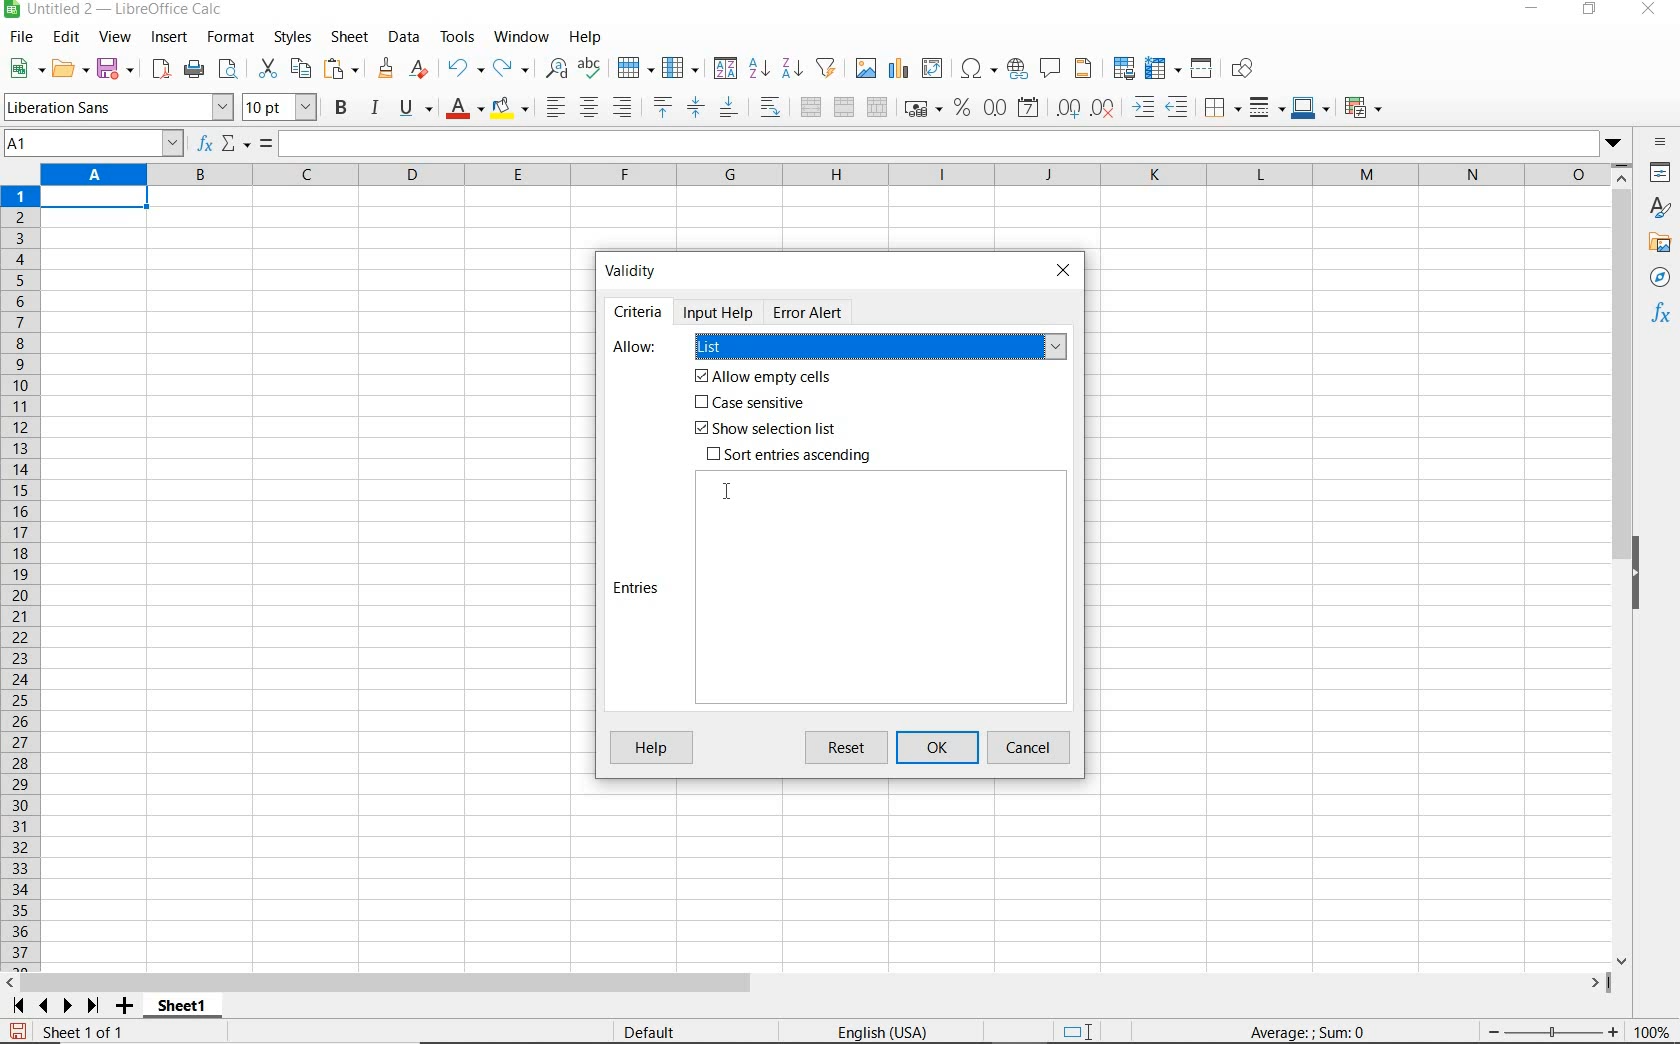 Image resolution: width=1680 pixels, height=1044 pixels. Describe the element at coordinates (1661, 144) in the screenshot. I see `sidebar settings` at that location.